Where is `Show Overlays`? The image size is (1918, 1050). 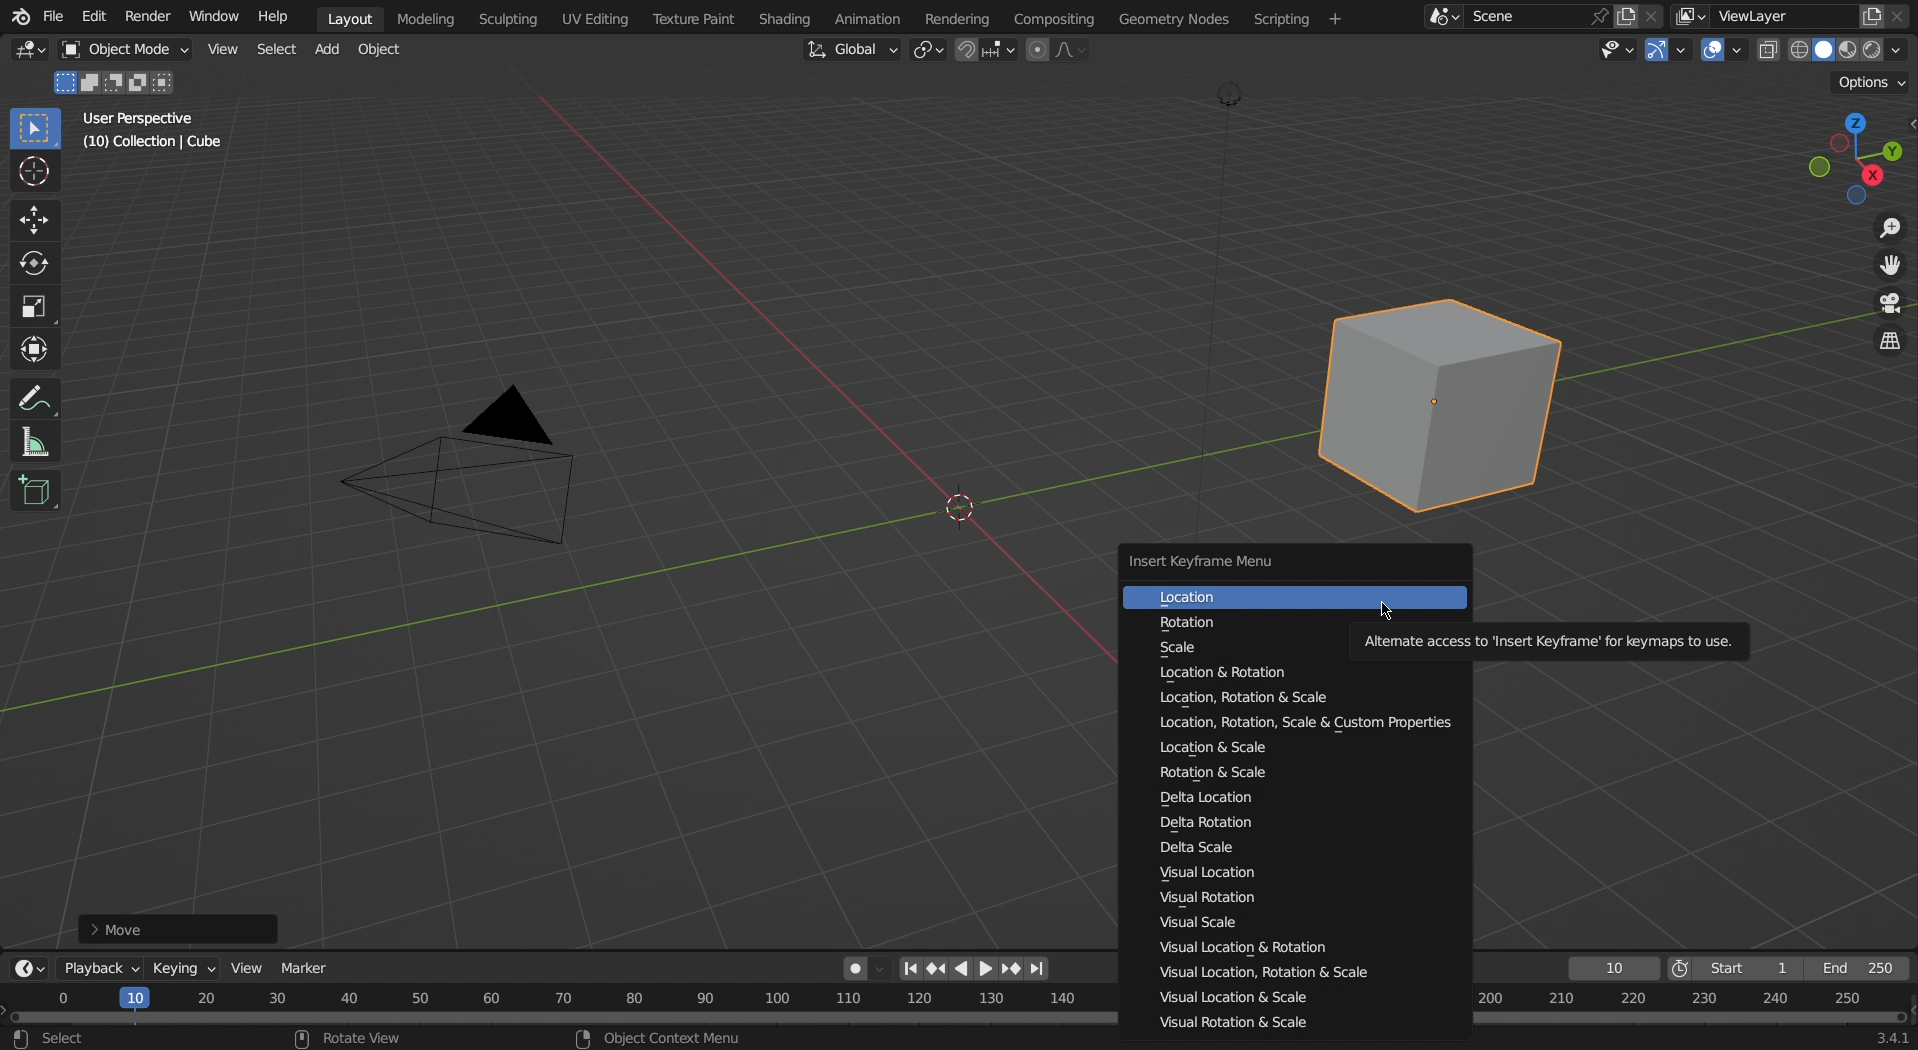
Show Overlays is located at coordinates (1724, 50).